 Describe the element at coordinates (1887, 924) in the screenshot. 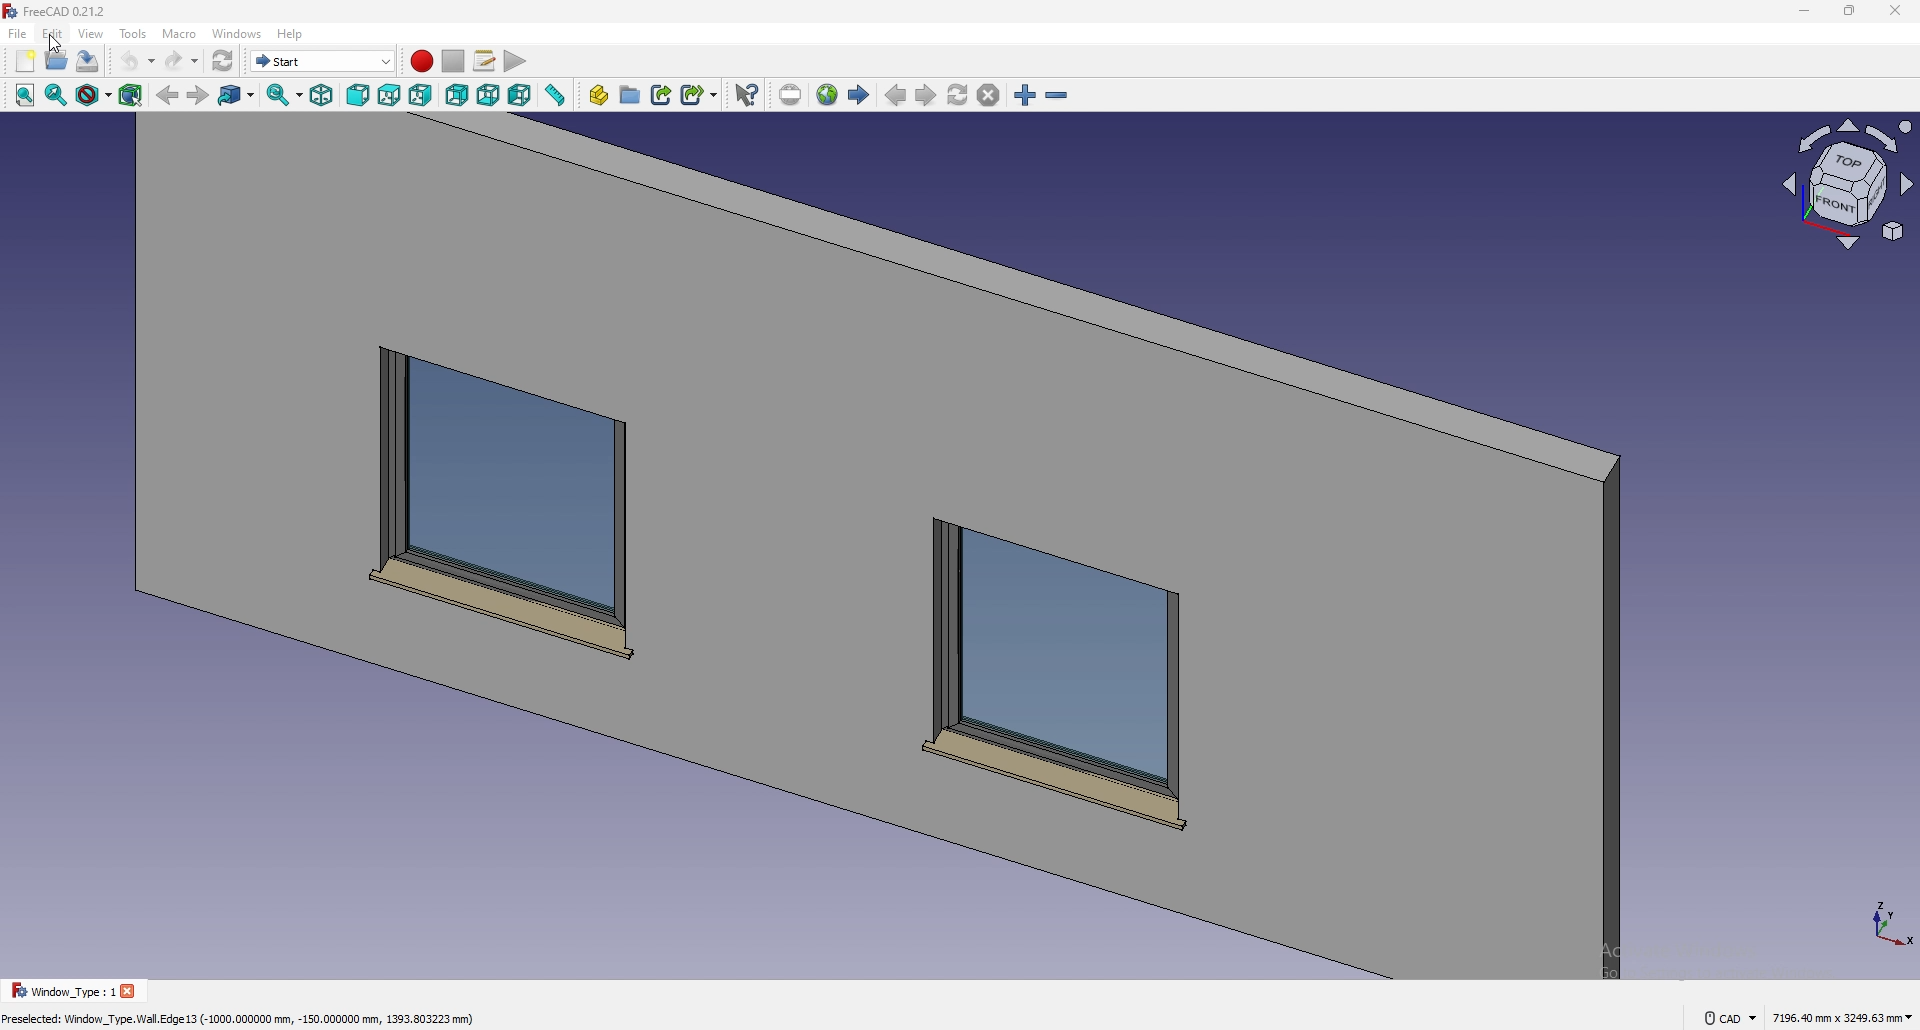

I see `tourus` at that location.